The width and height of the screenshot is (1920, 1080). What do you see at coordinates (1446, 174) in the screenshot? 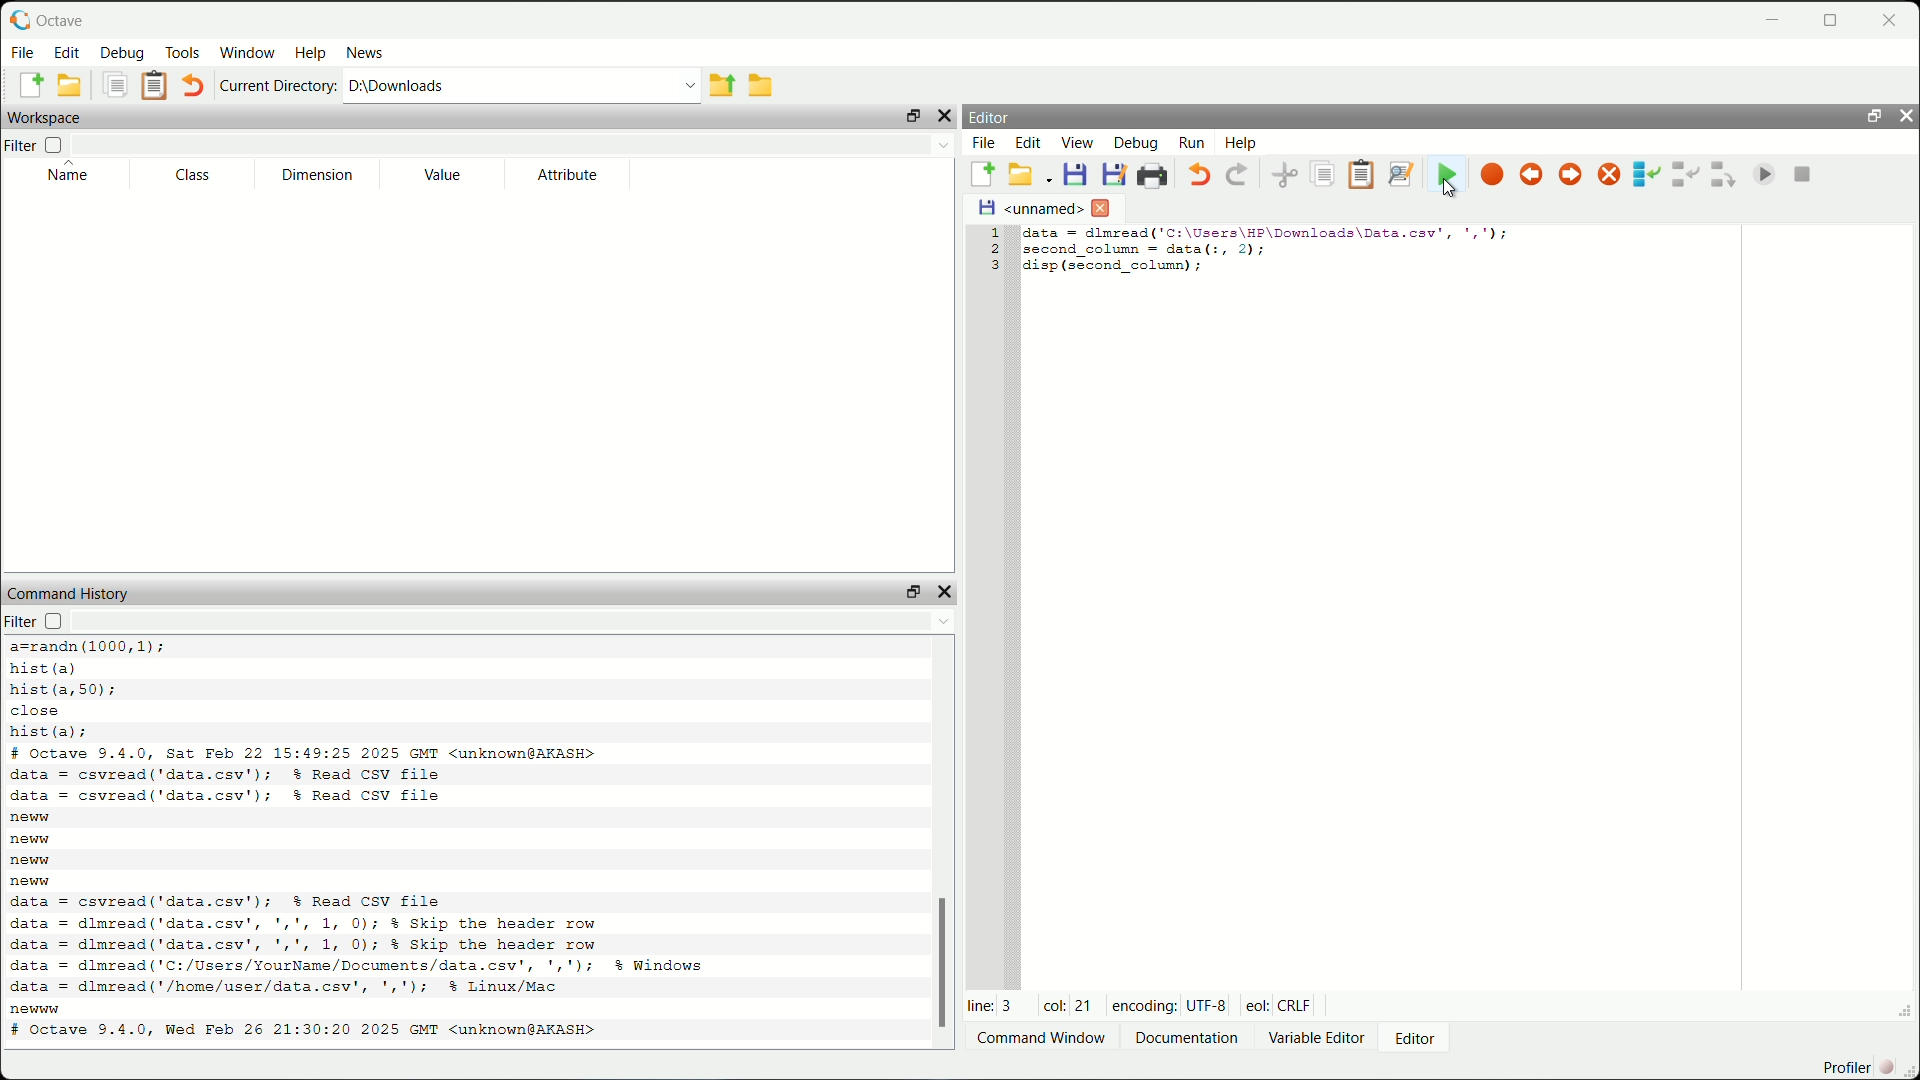
I see `save file and run/continue` at bounding box center [1446, 174].